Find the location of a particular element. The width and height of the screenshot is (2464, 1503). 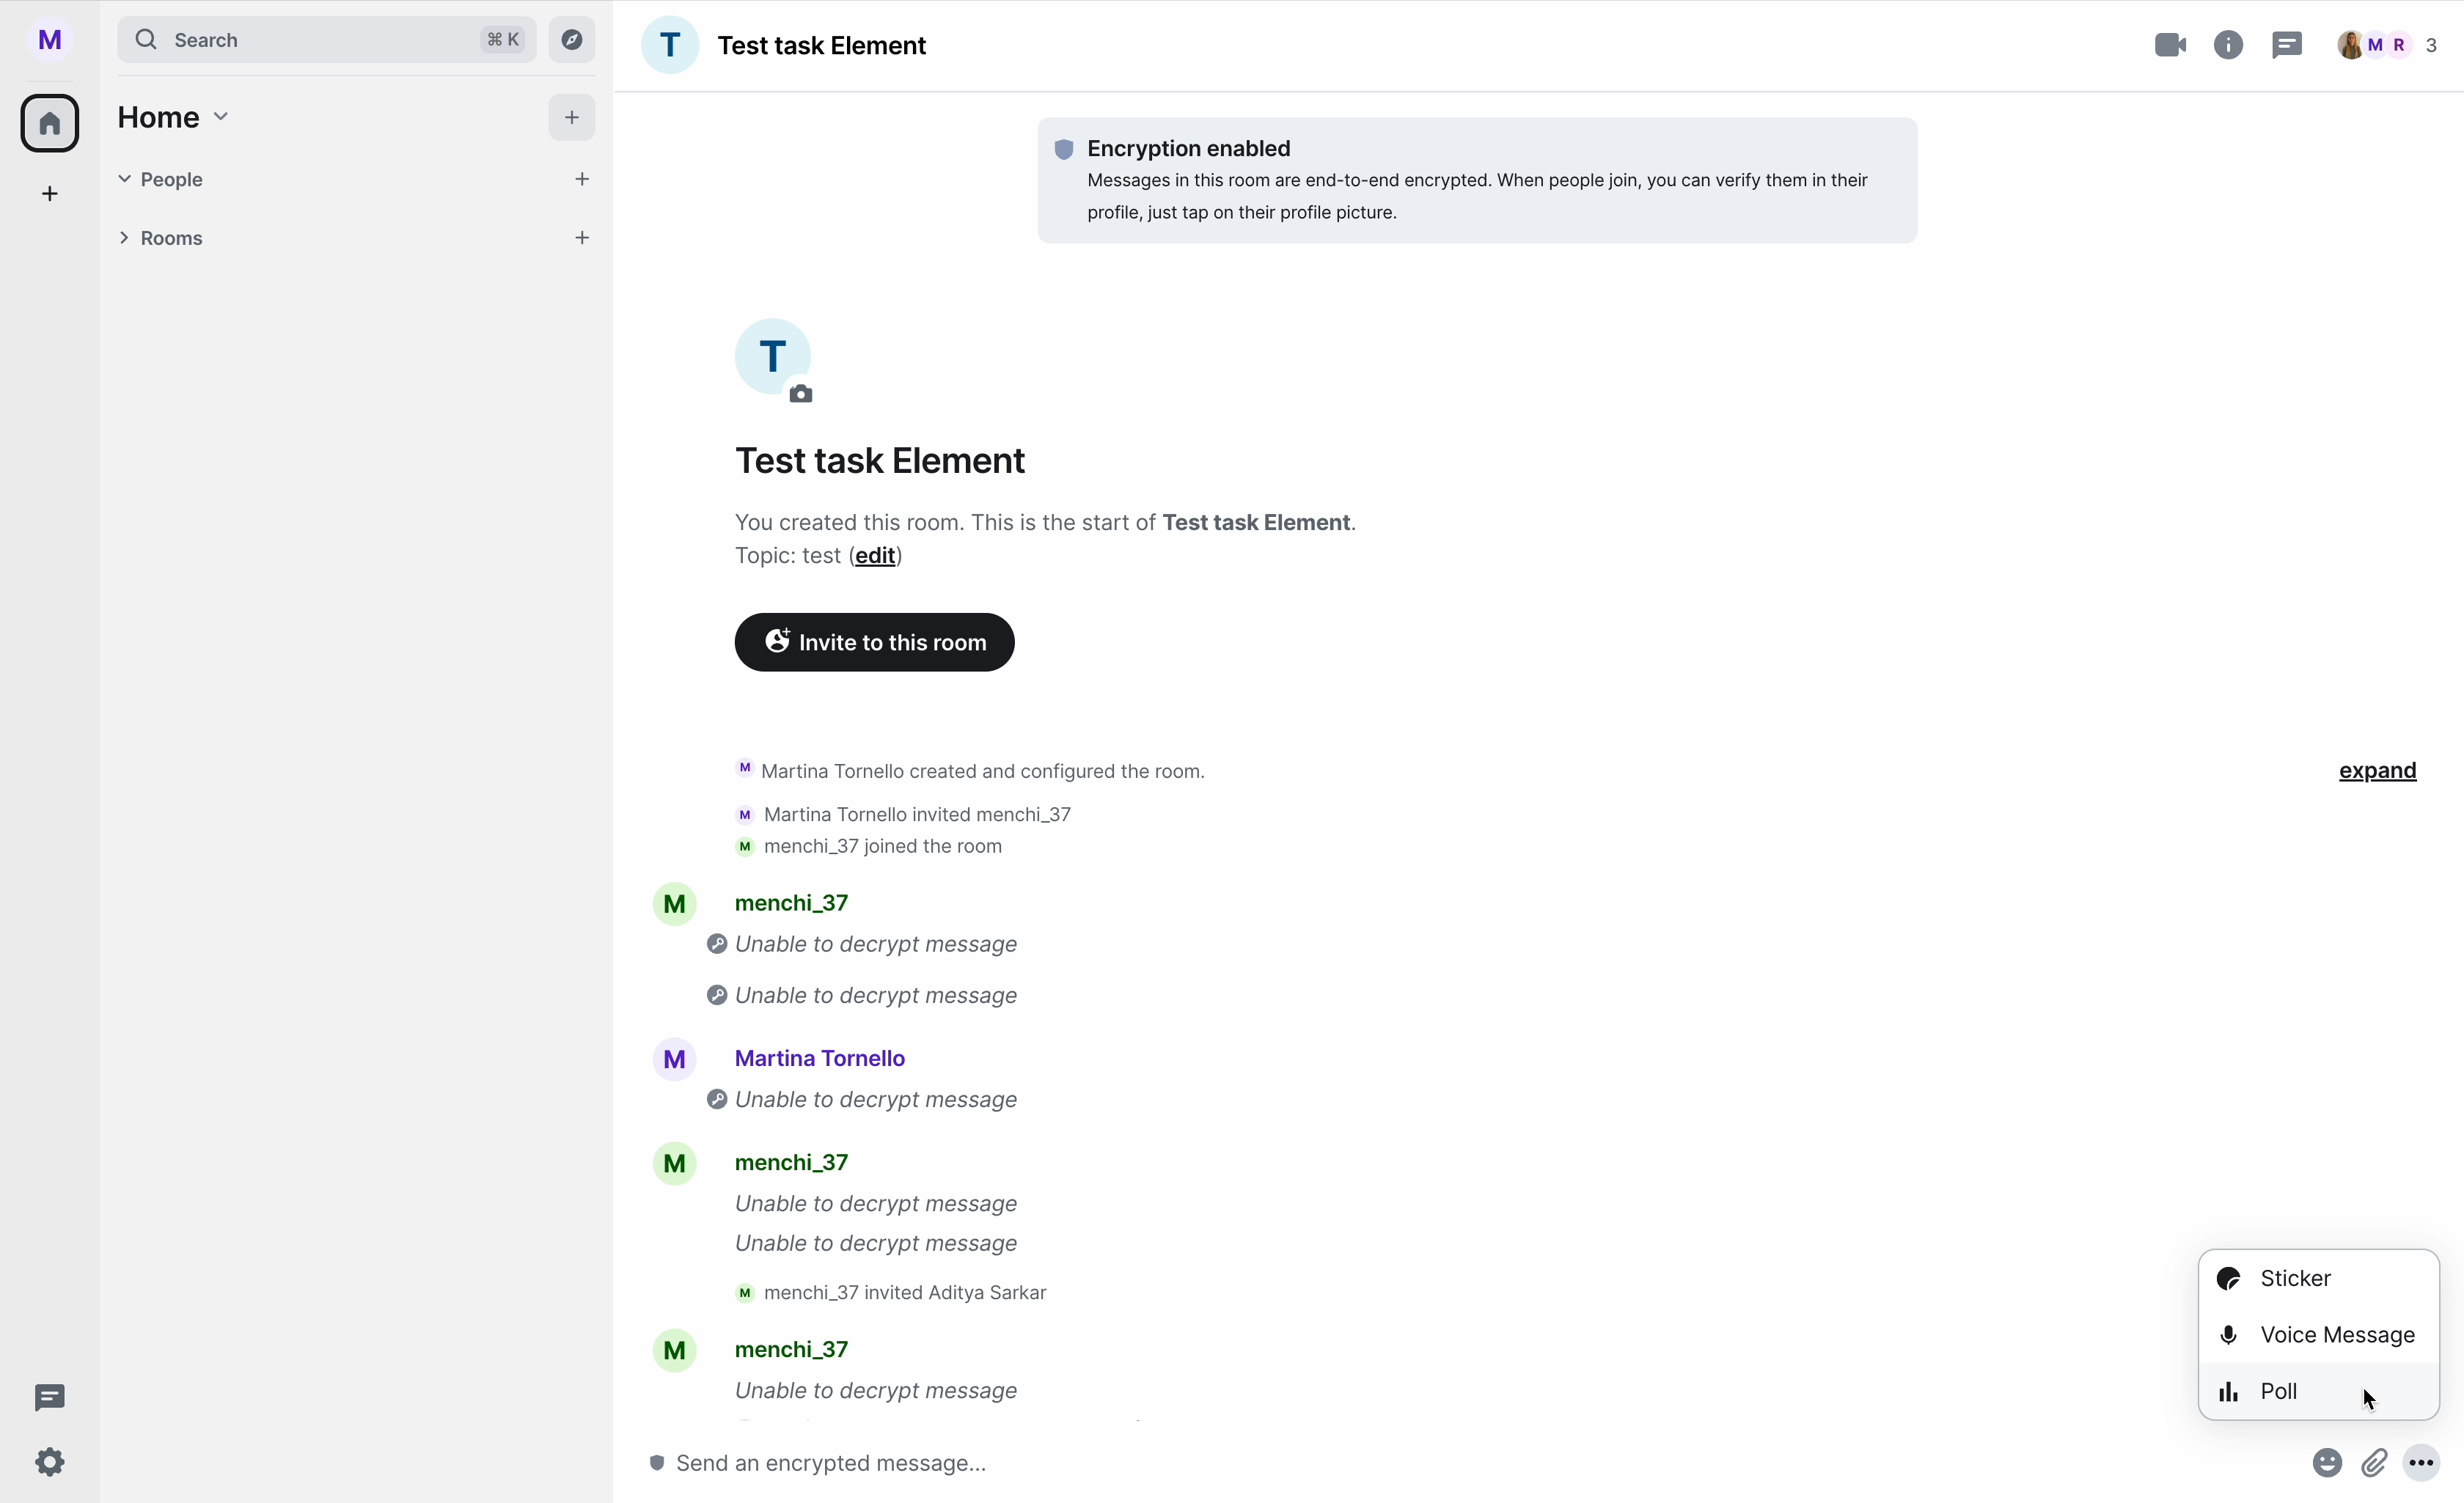

add is located at coordinates (52, 199).